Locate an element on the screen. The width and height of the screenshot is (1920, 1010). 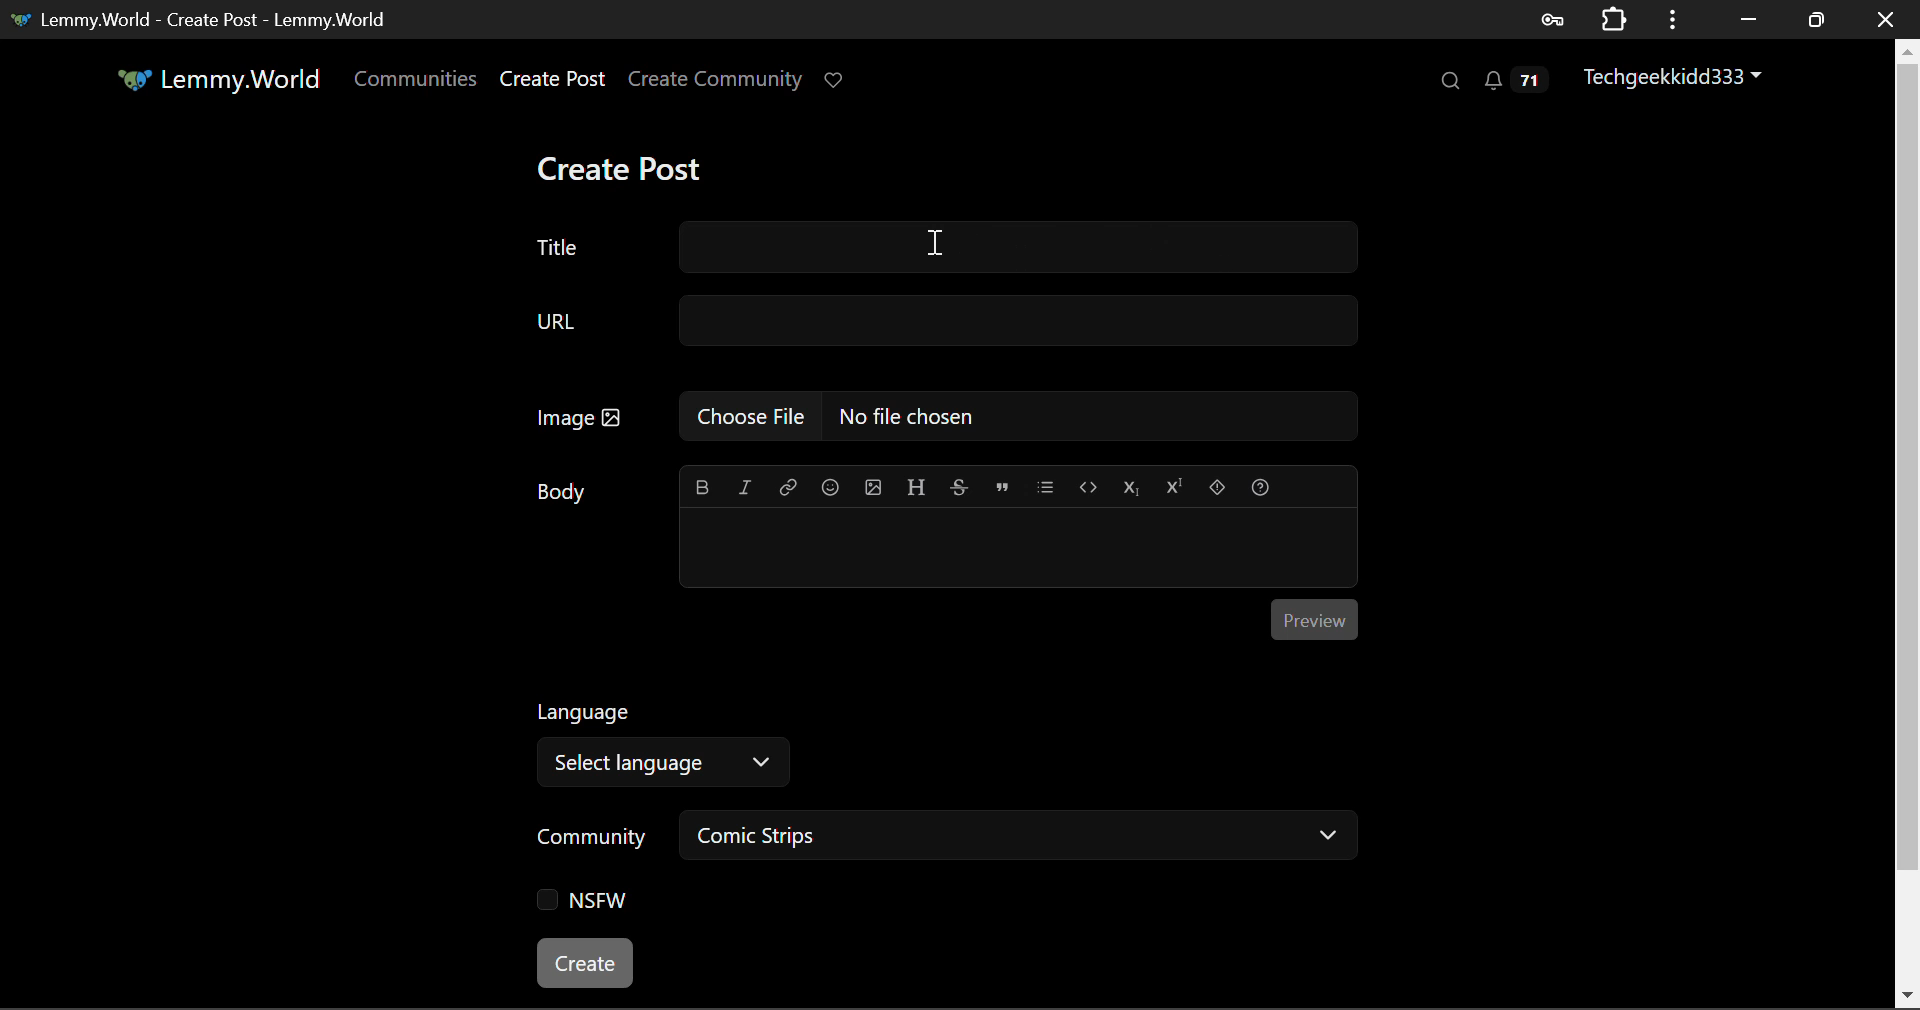
Create Post is located at coordinates (624, 163).